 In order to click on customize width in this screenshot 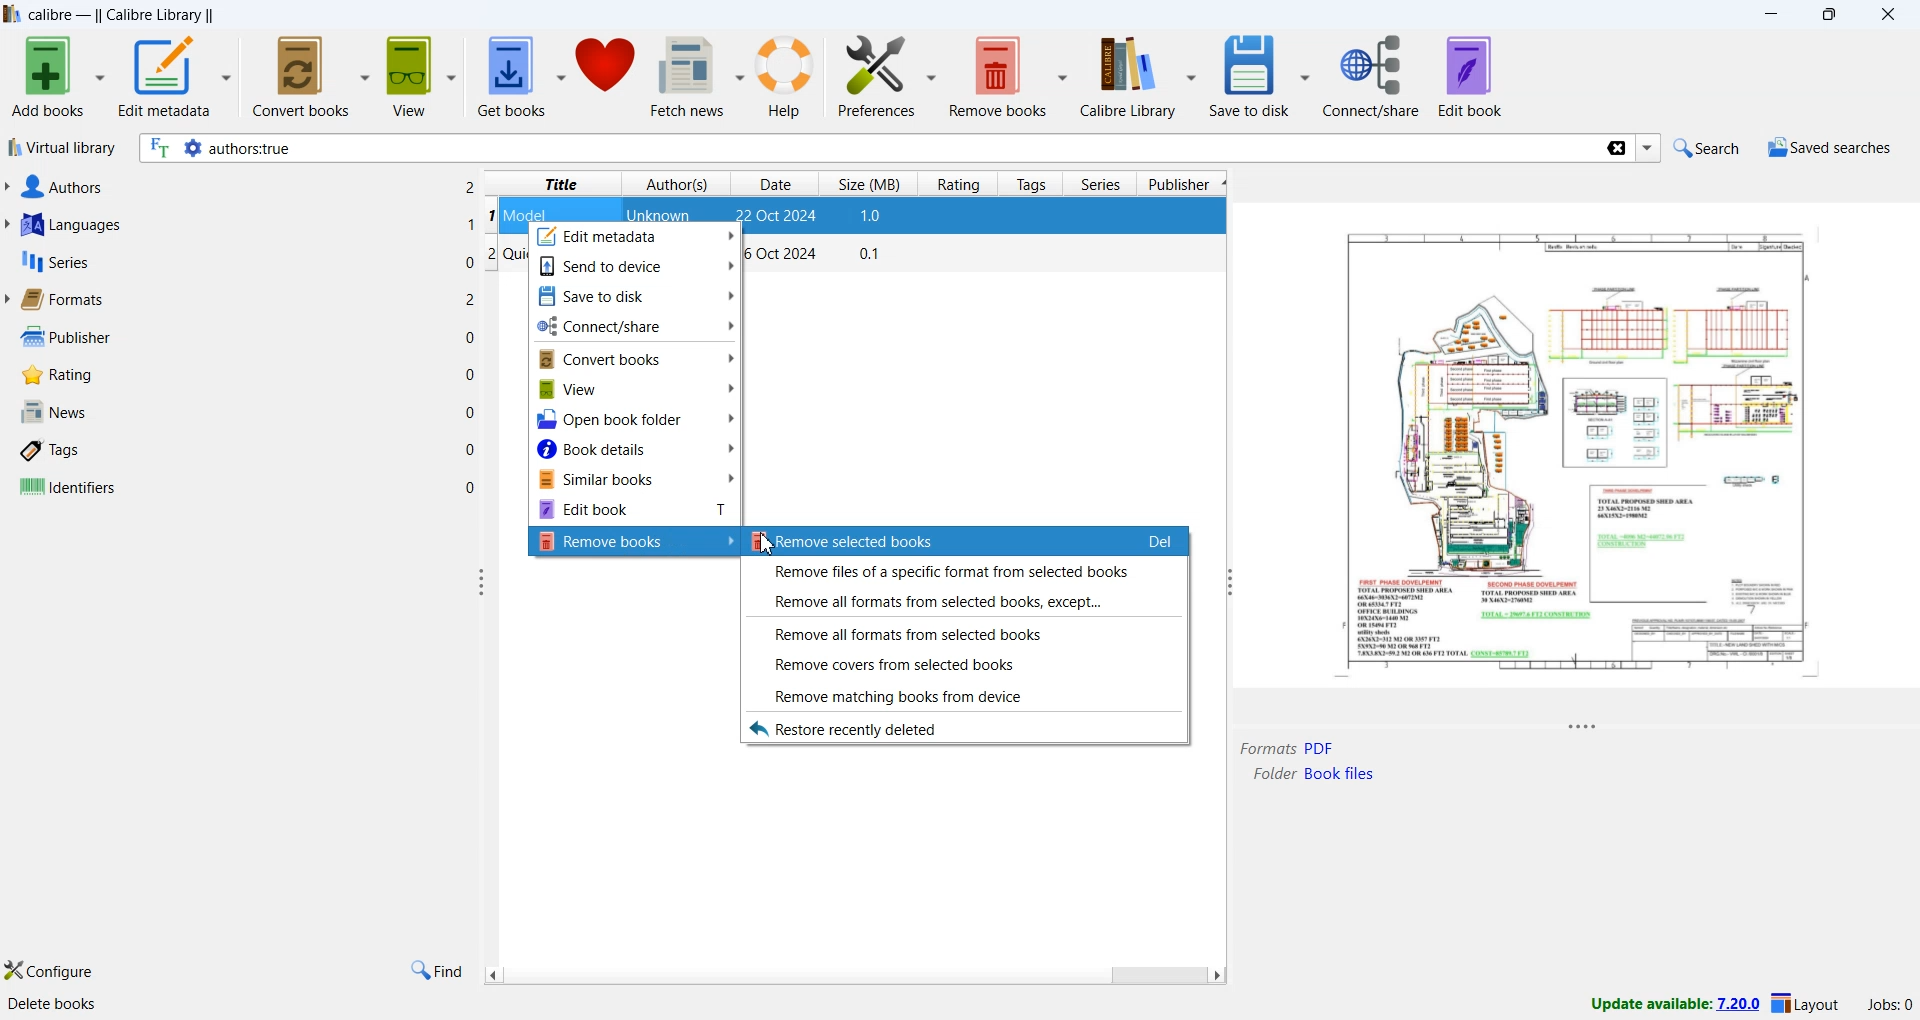, I will do `click(483, 582)`.